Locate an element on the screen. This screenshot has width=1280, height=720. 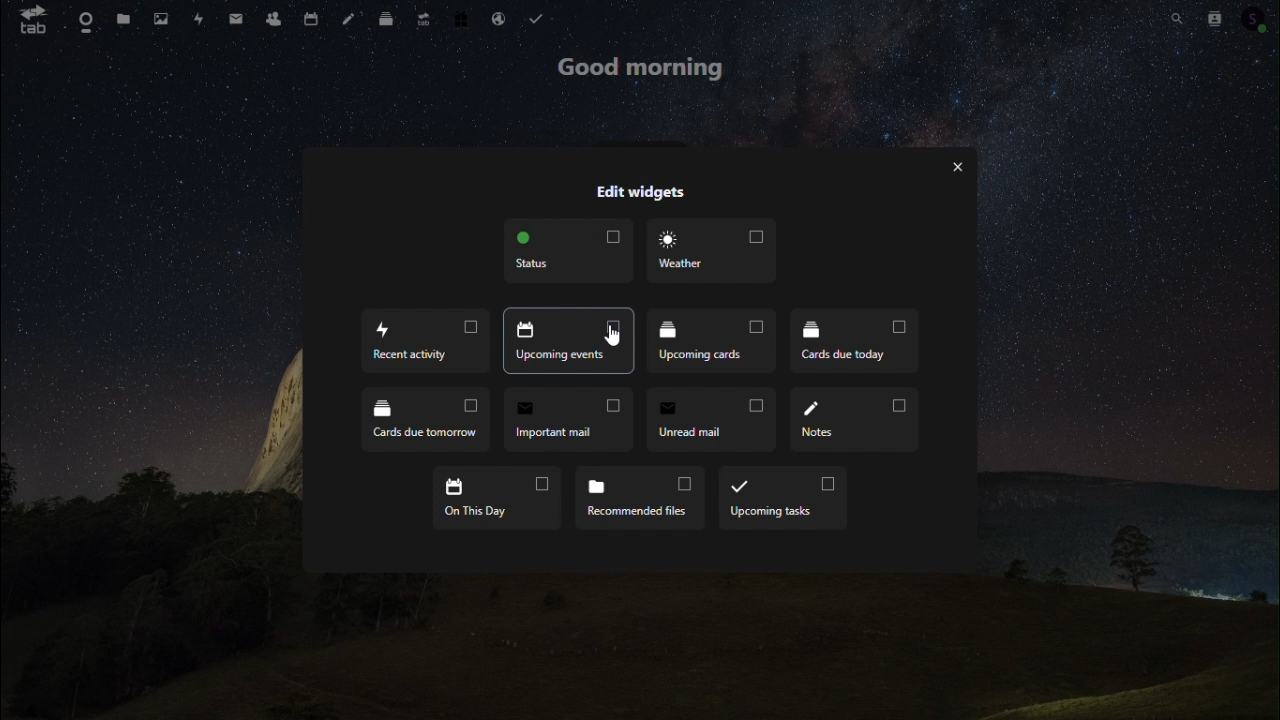
Calendar is located at coordinates (313, 16).